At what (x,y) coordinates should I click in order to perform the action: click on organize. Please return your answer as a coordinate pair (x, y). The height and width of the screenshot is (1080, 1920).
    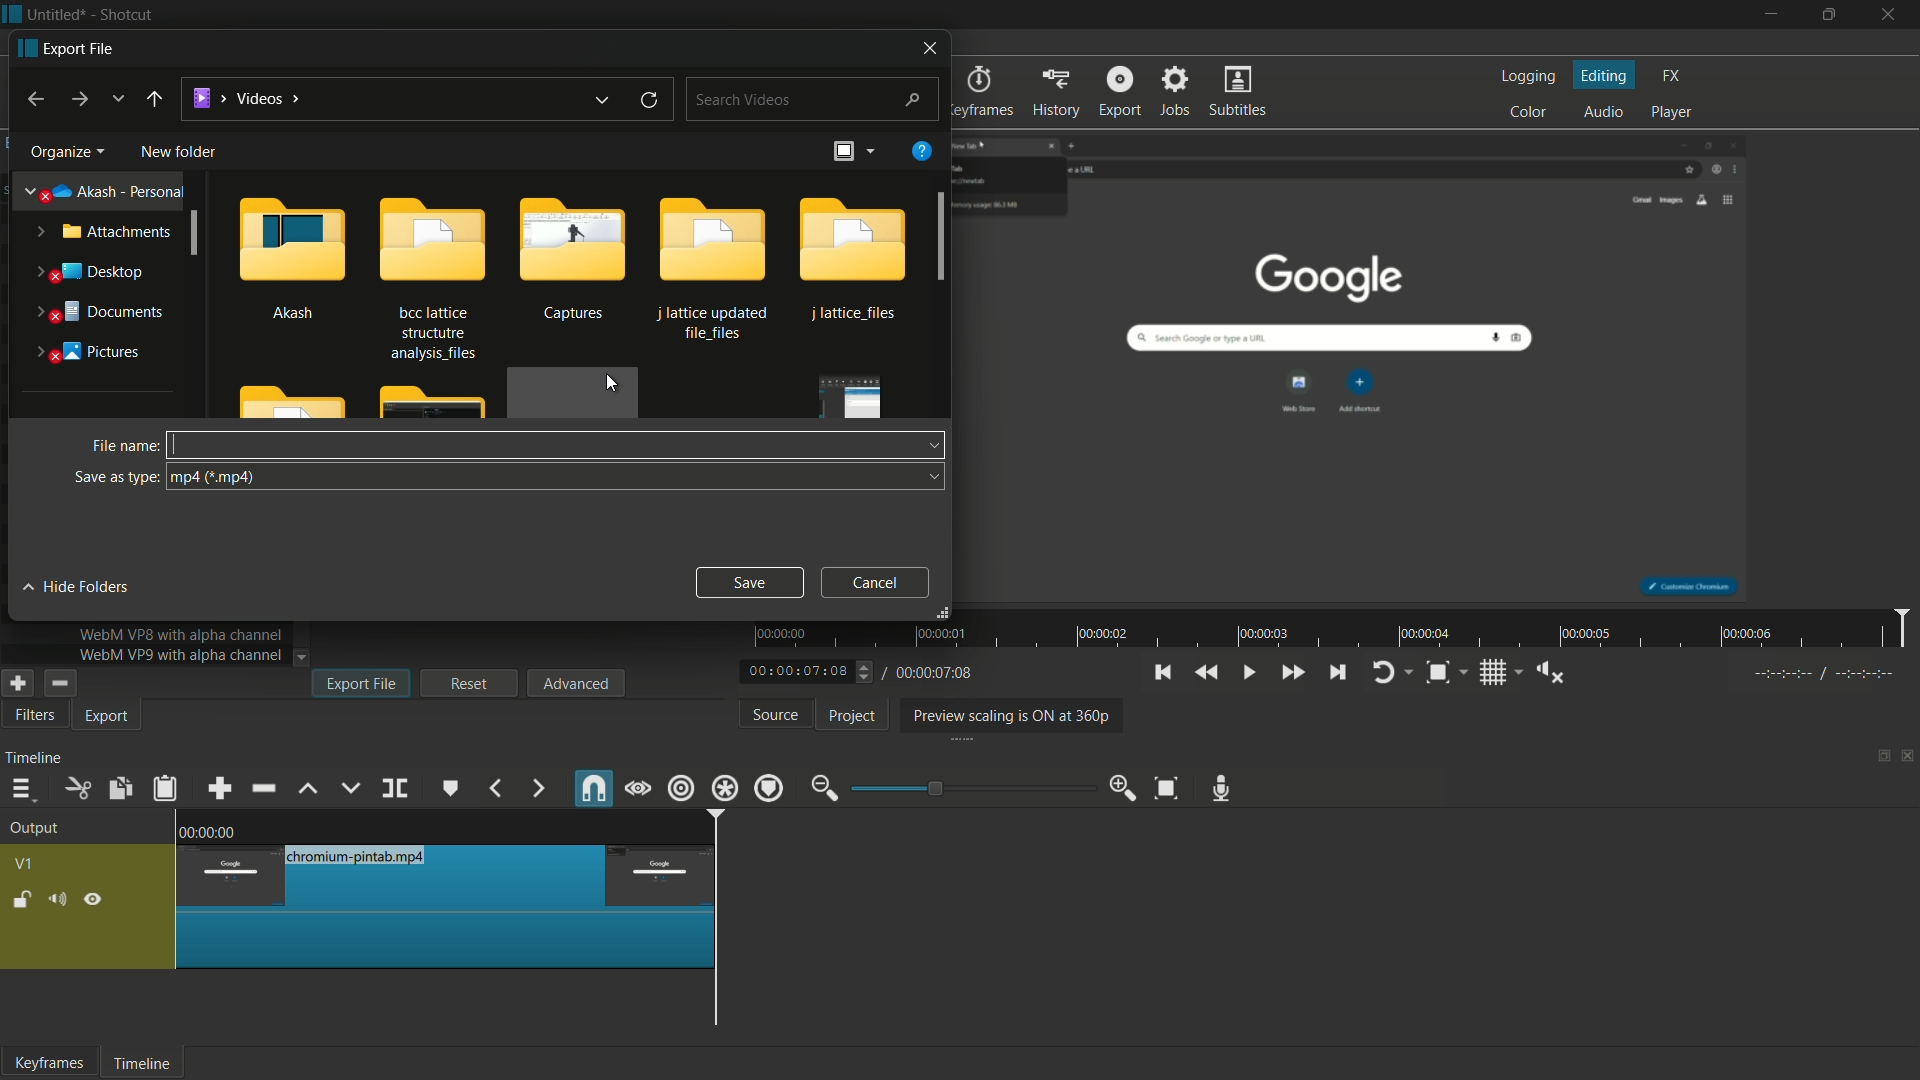
    Looking at the image, I should click on (63, 153).